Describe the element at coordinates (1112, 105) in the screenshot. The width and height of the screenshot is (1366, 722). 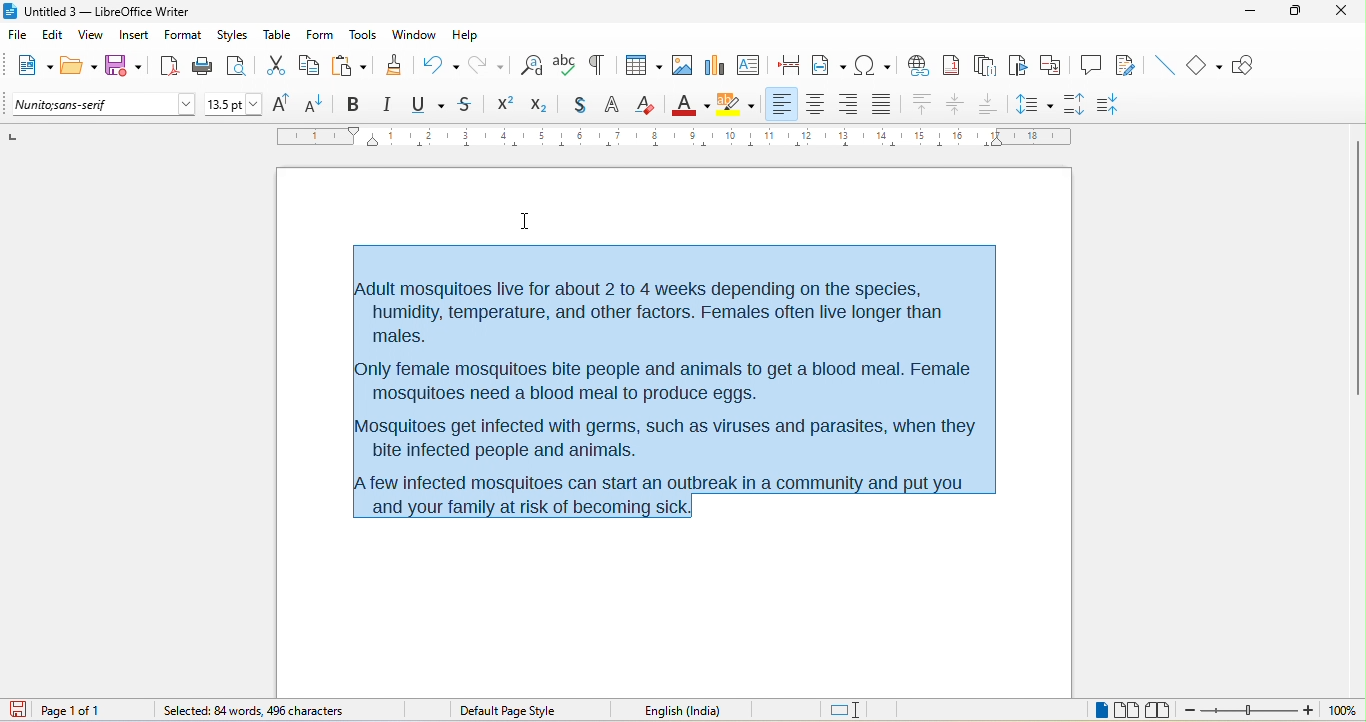
I see `decrease paragraph spacing` at that location.